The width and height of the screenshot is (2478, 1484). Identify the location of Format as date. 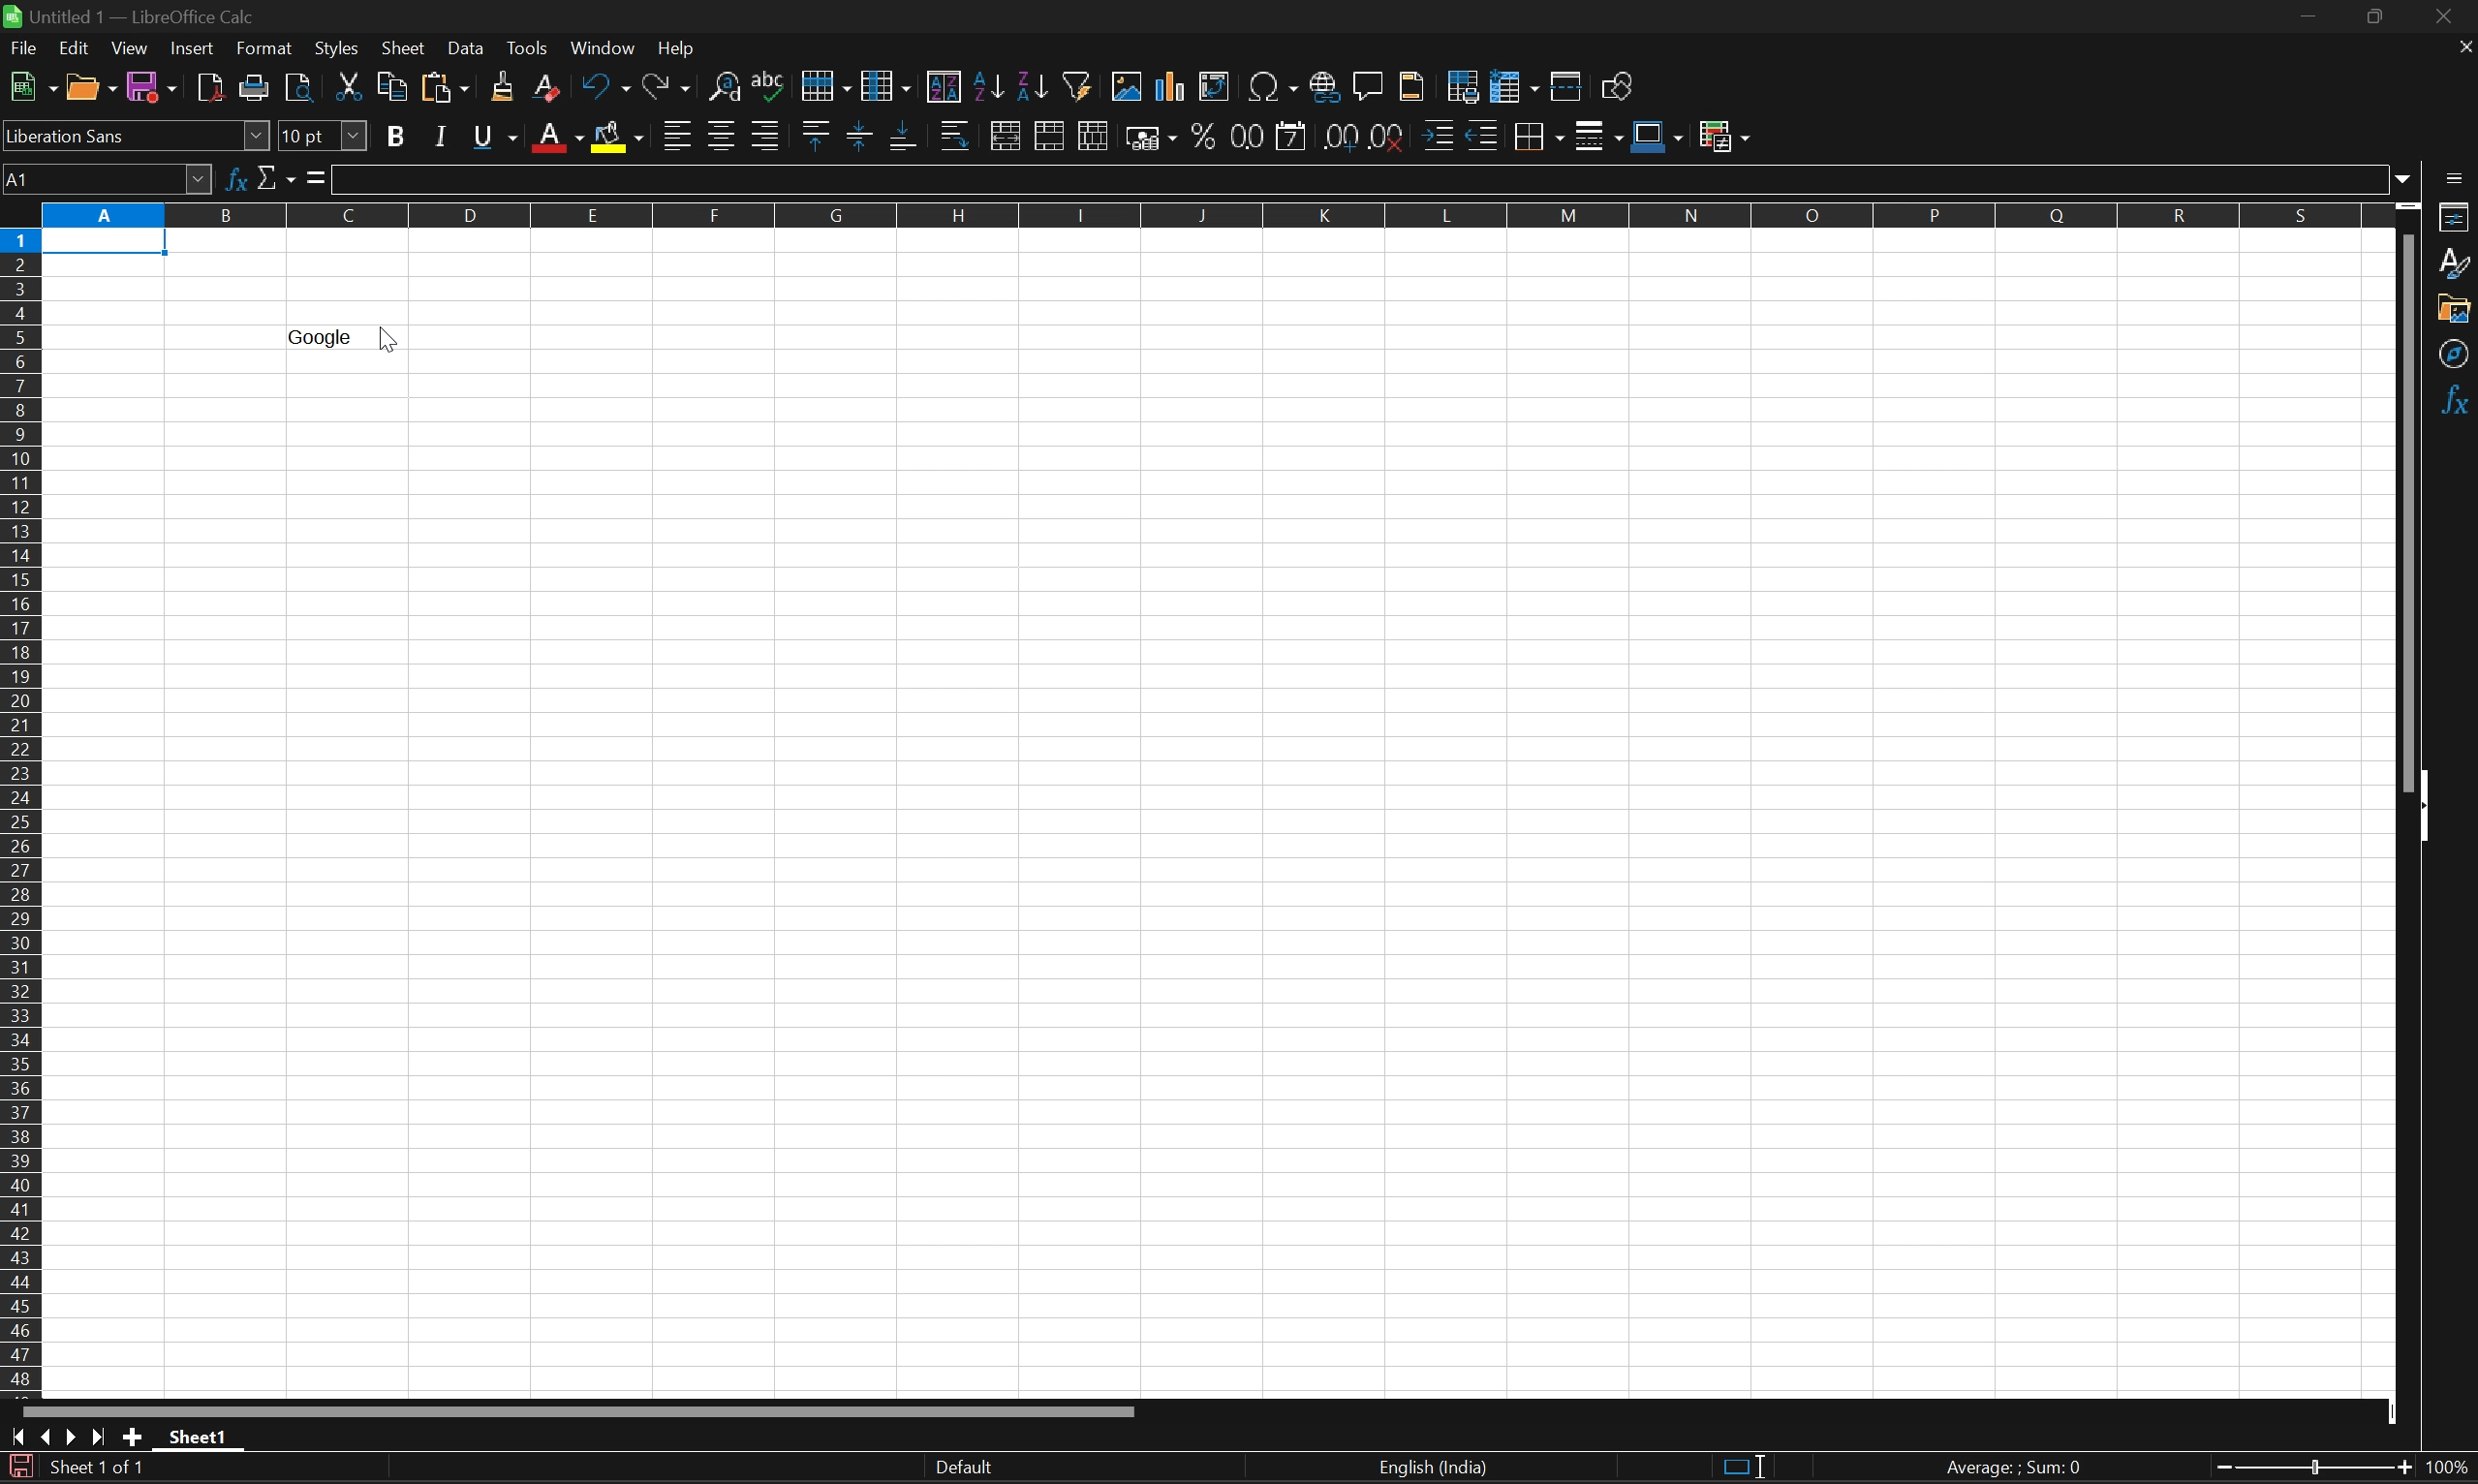
(1293, 138).